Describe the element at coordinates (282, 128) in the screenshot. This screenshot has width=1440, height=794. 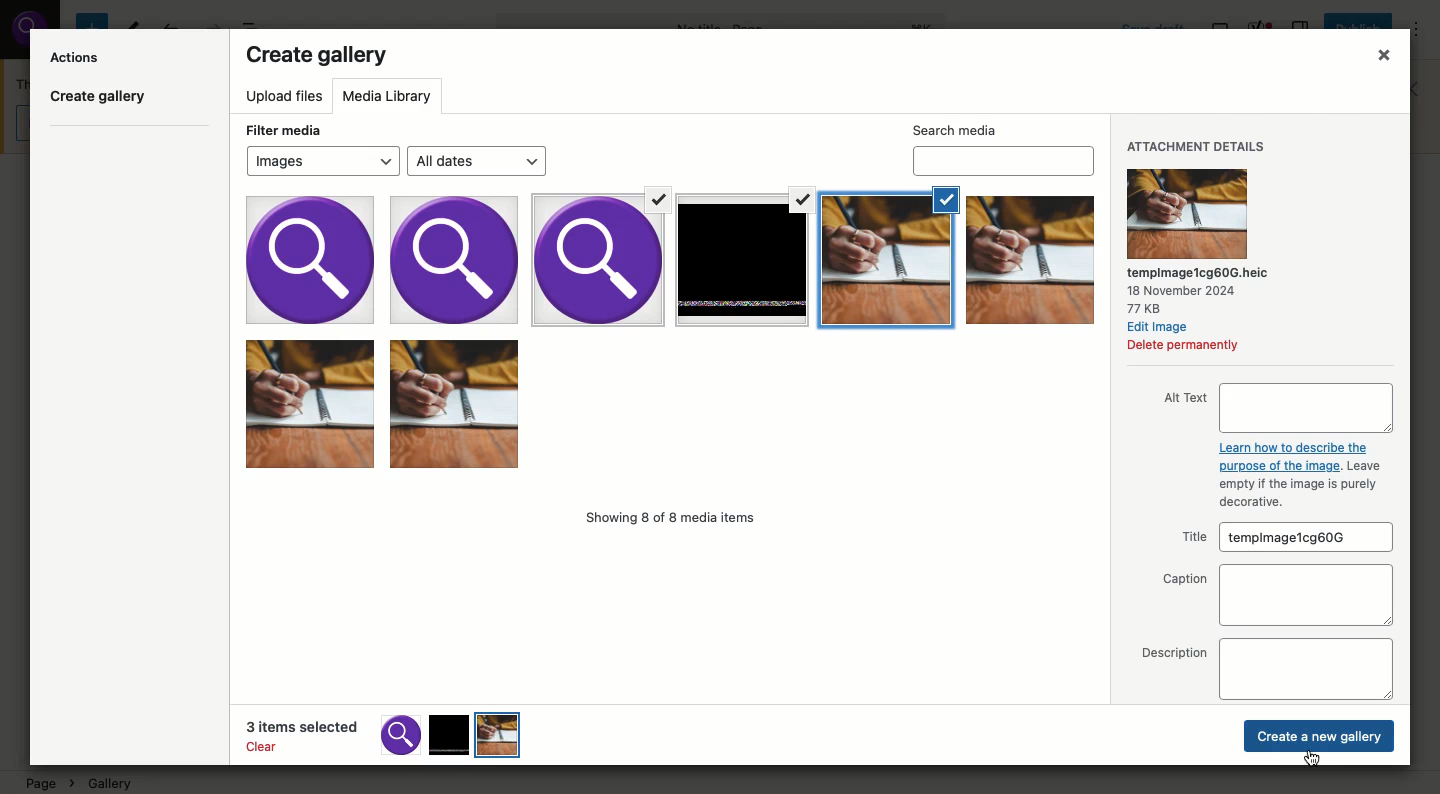
I see `Filter media ` at that location.